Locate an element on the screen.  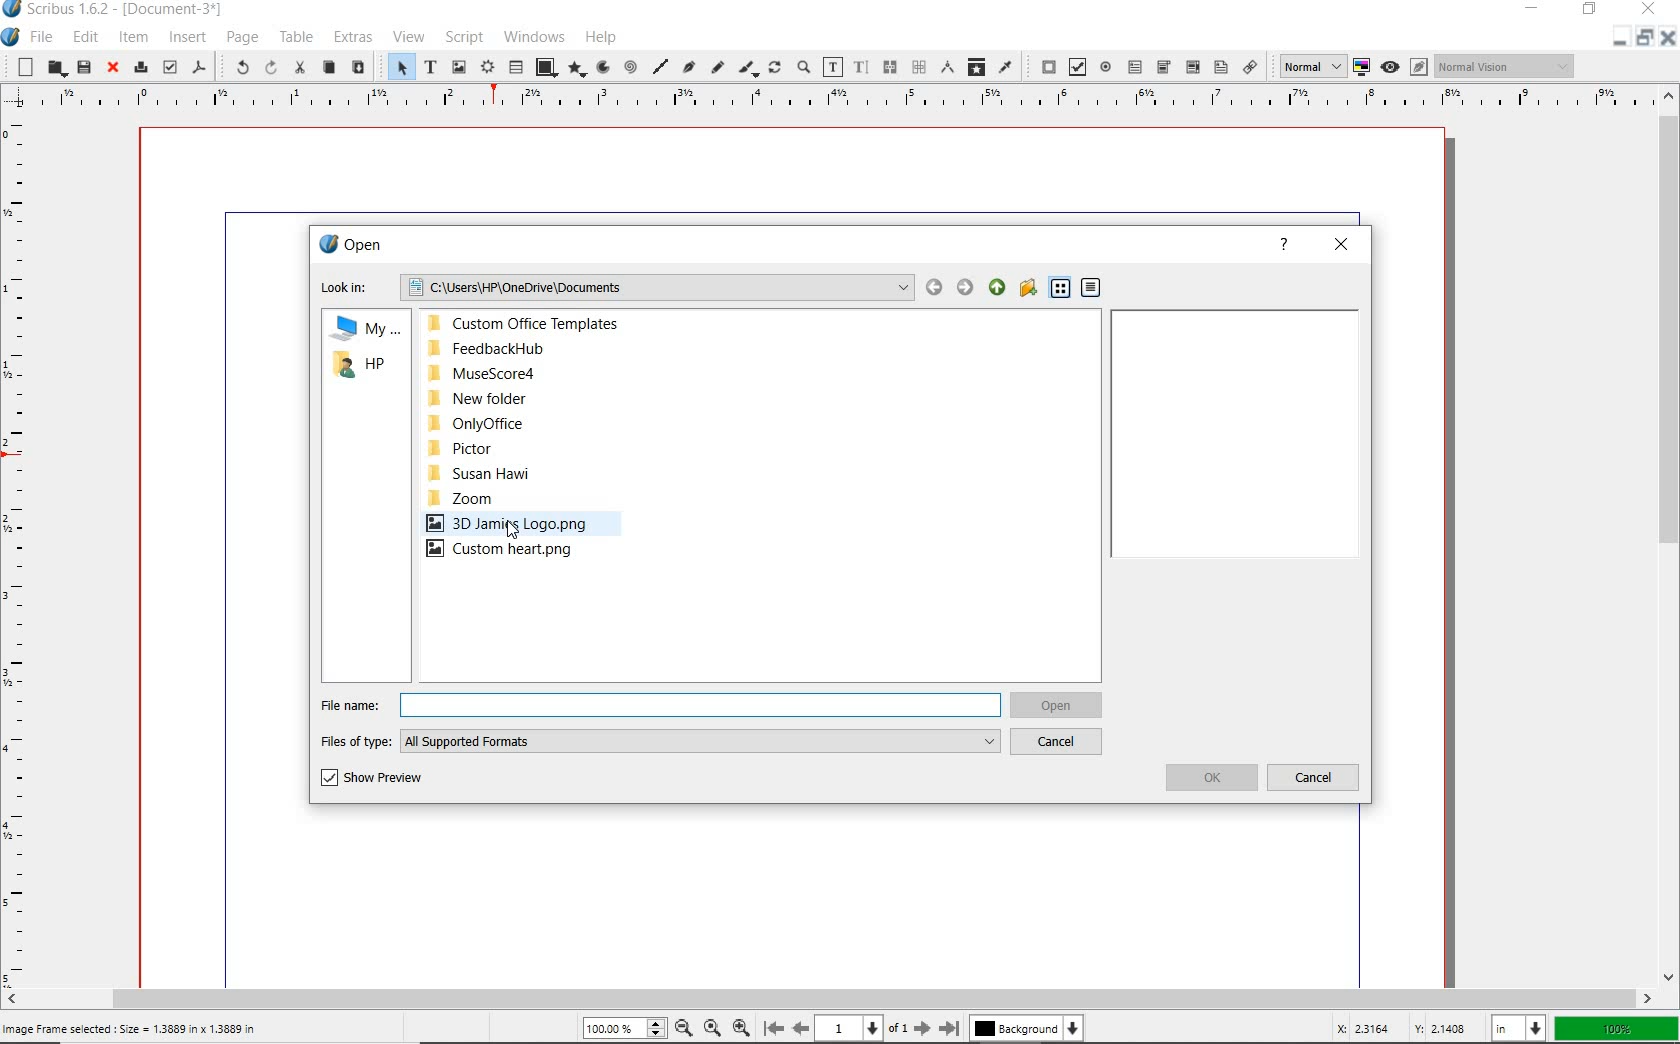
SCRIPT is located at coordinates (464, 37).